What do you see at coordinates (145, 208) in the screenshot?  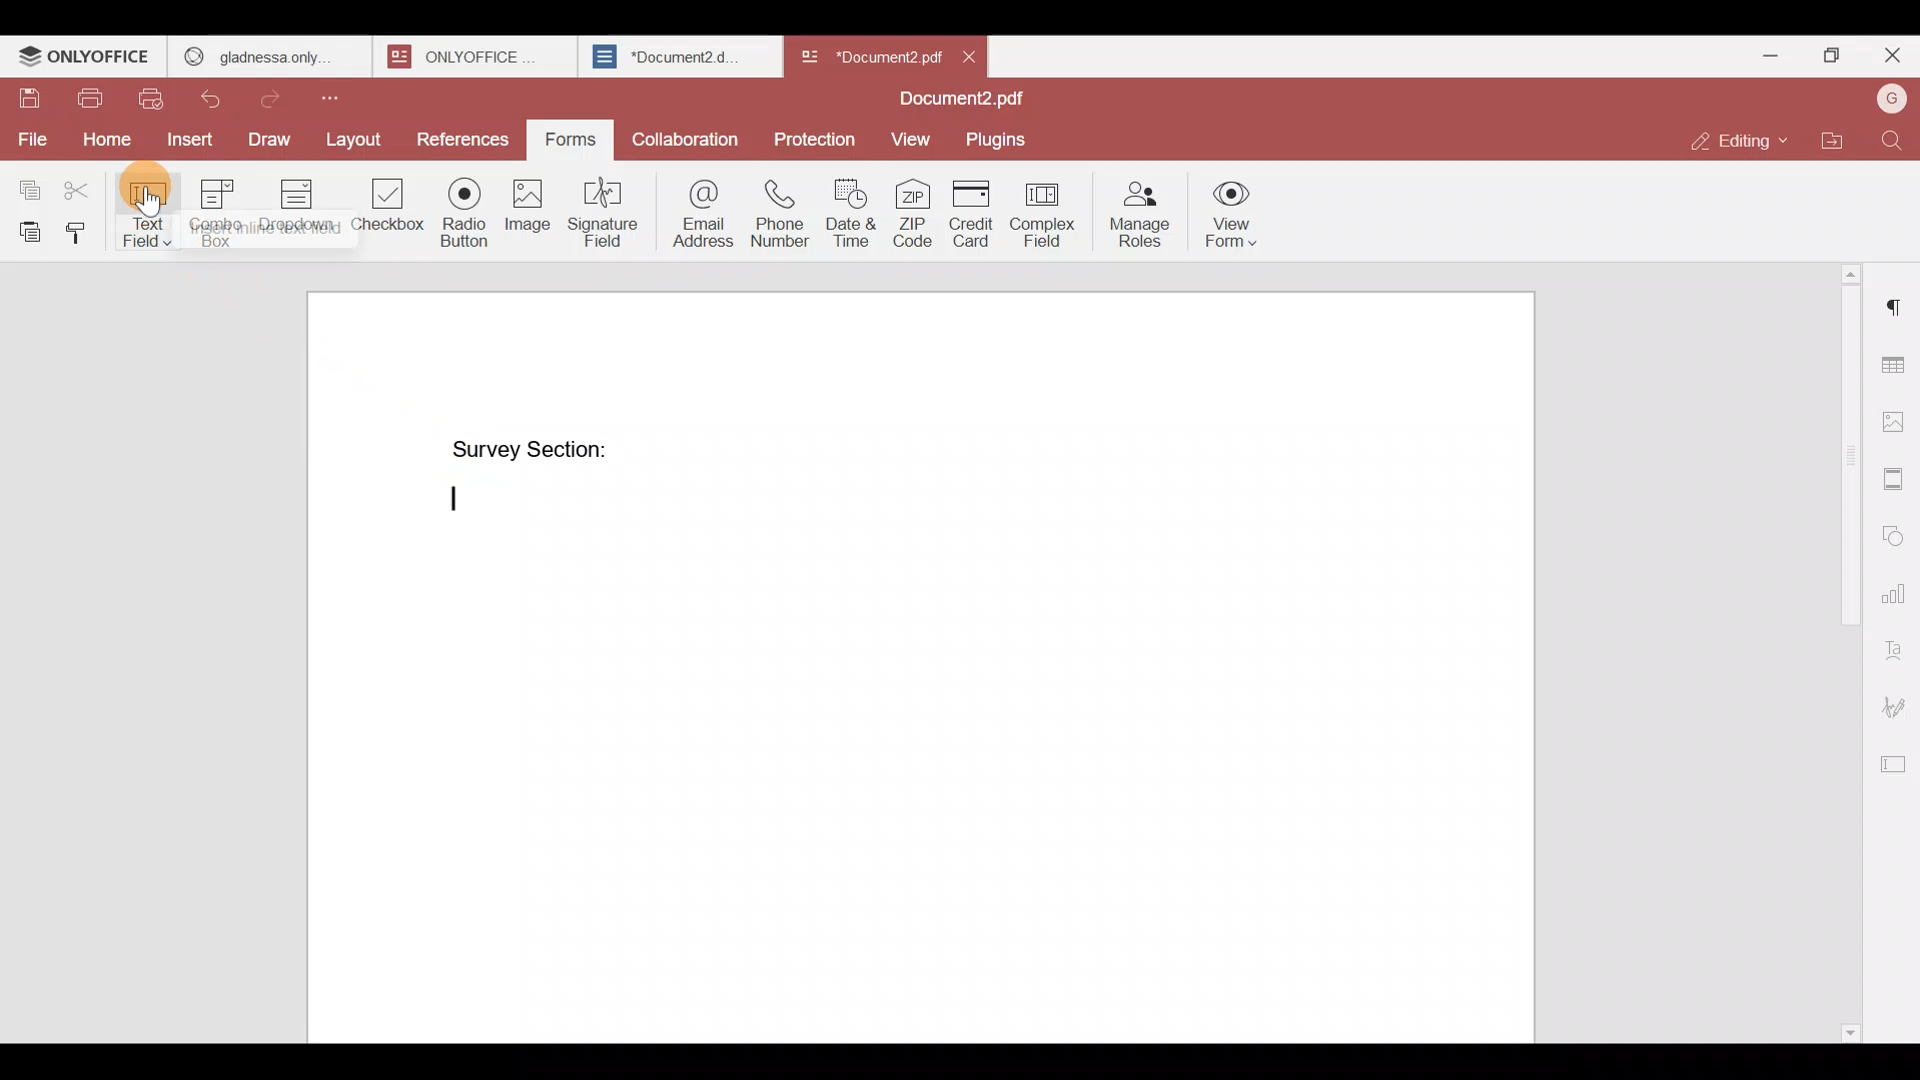 I see `Text field` at bounding box center [145, 208].